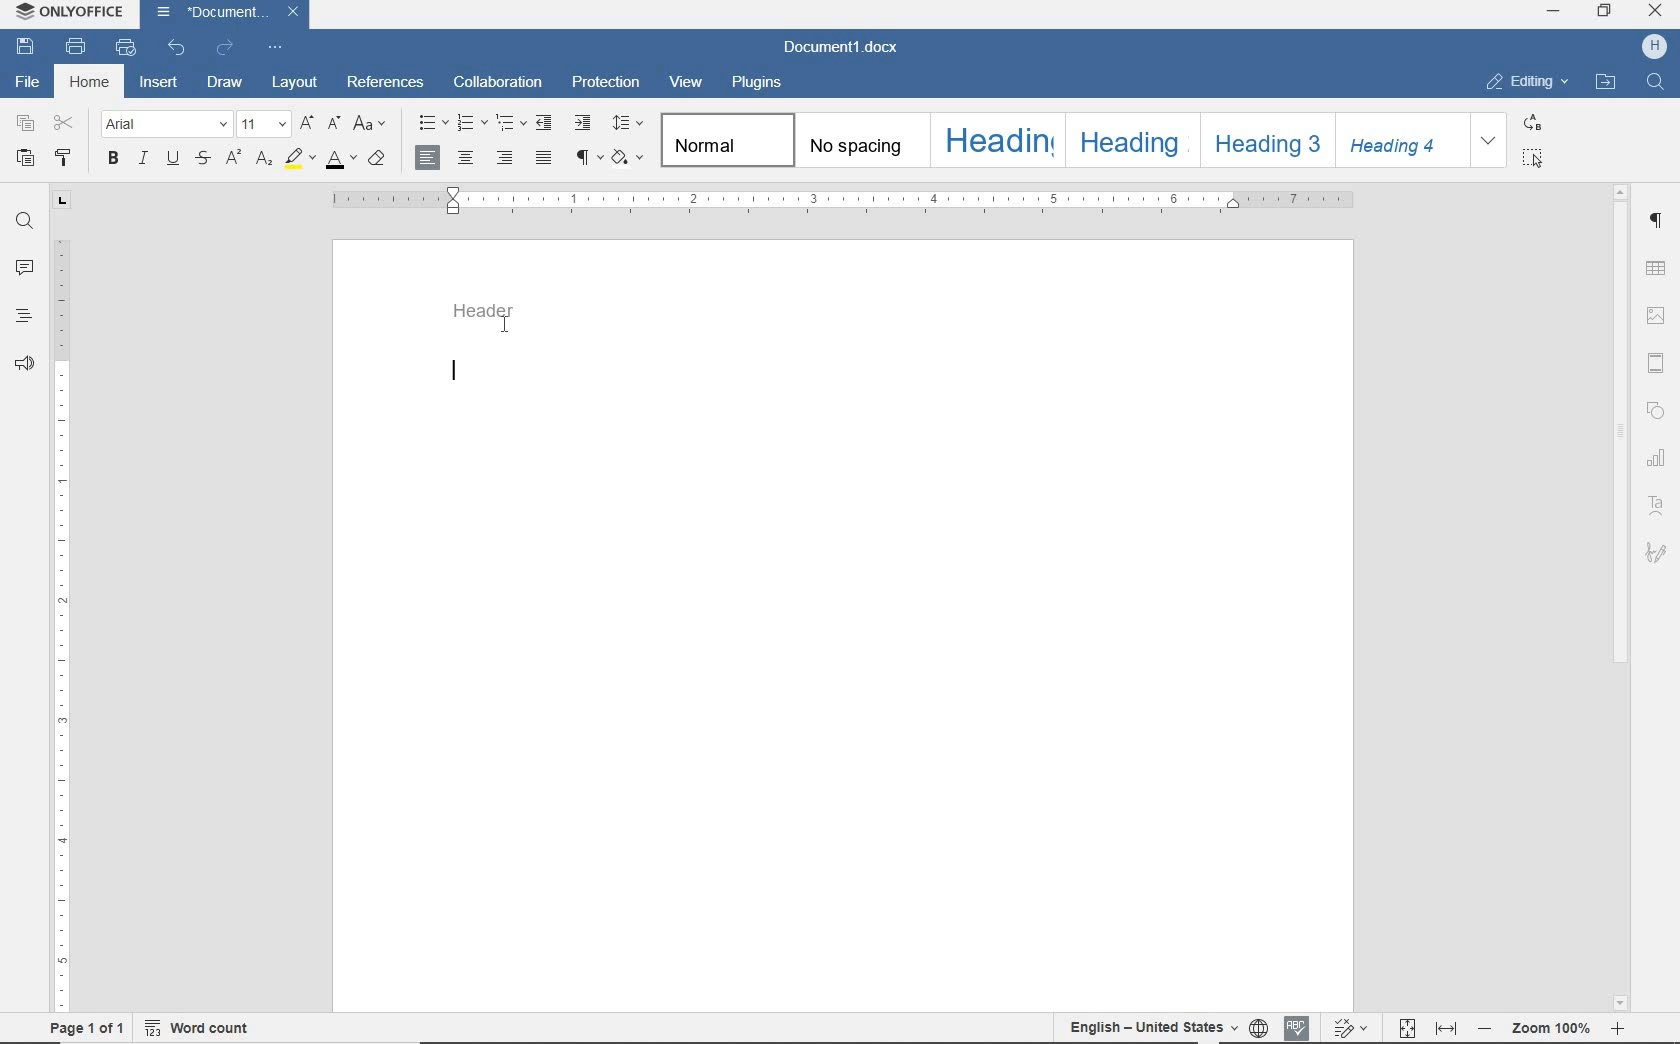 This screenshot has width=1680, height=1044. What do you see at coordinates (1658, 363) in the screenshot?
I see `HEADER & FOOTER` at bounding box center [1658, 363].